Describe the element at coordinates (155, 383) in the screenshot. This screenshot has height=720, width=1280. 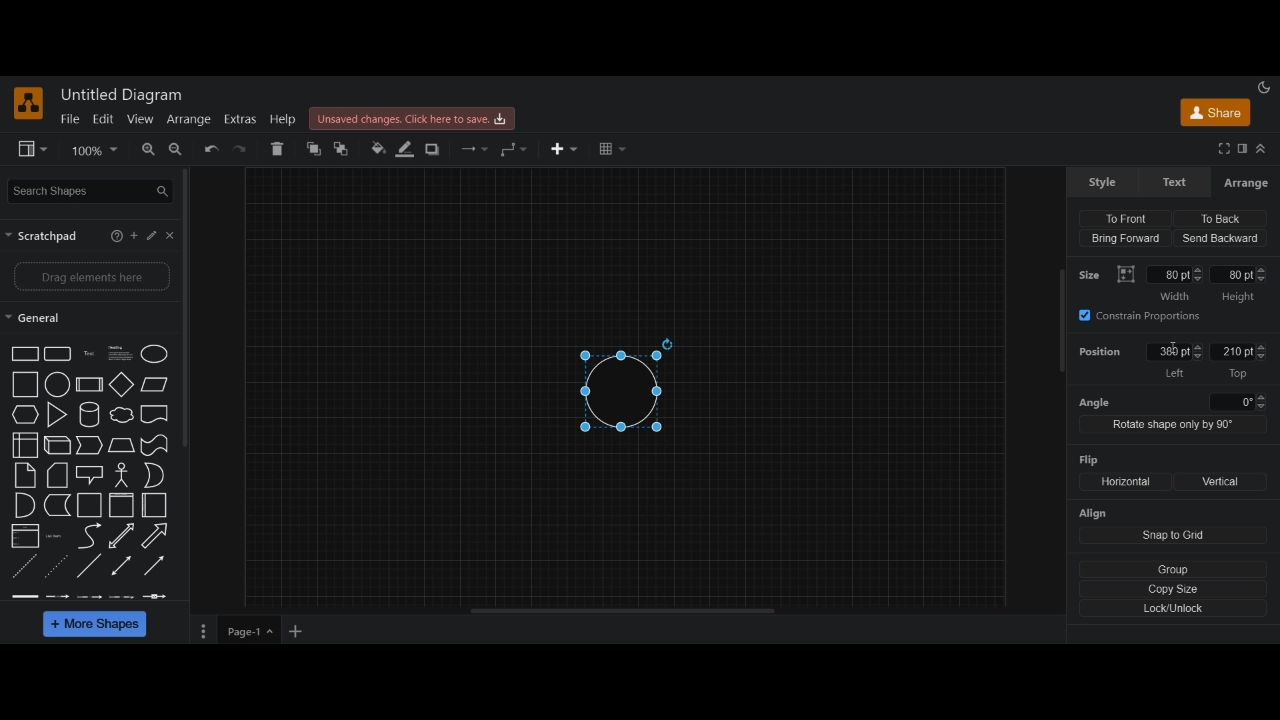
I see `trapezium` at that location.